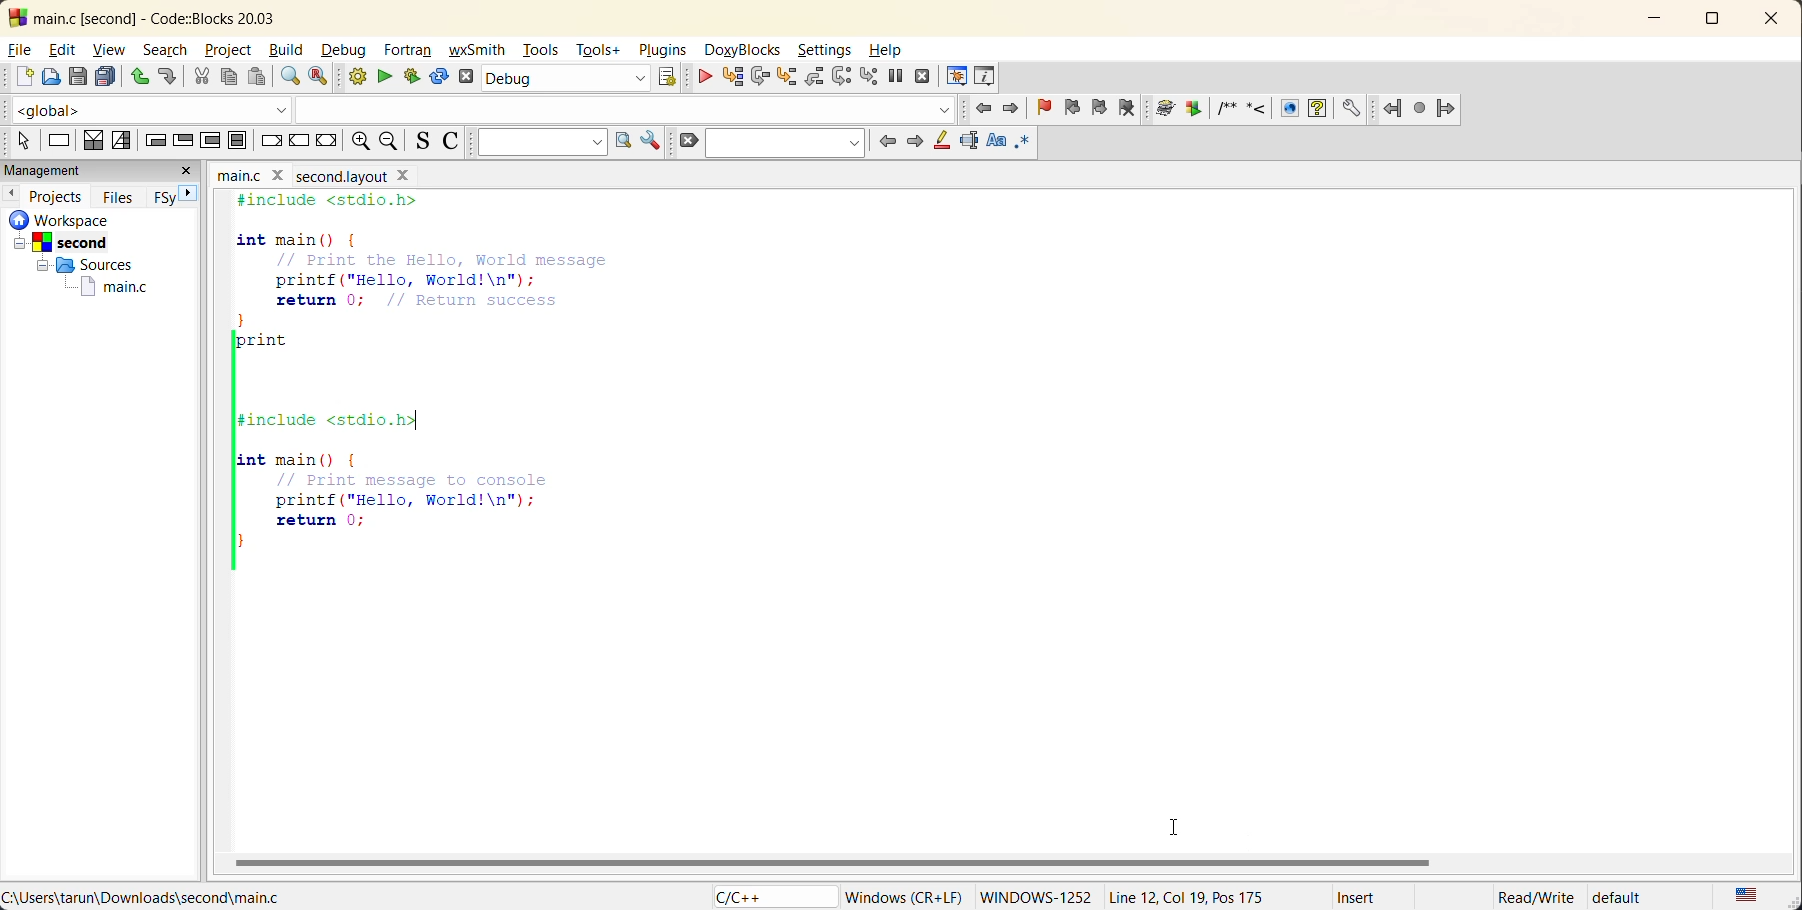 This screenshot has width=1802, height=910. What do you see at coordinates (290, 75) in the screenshot?
I see `find` at bounding box center [290, 75].